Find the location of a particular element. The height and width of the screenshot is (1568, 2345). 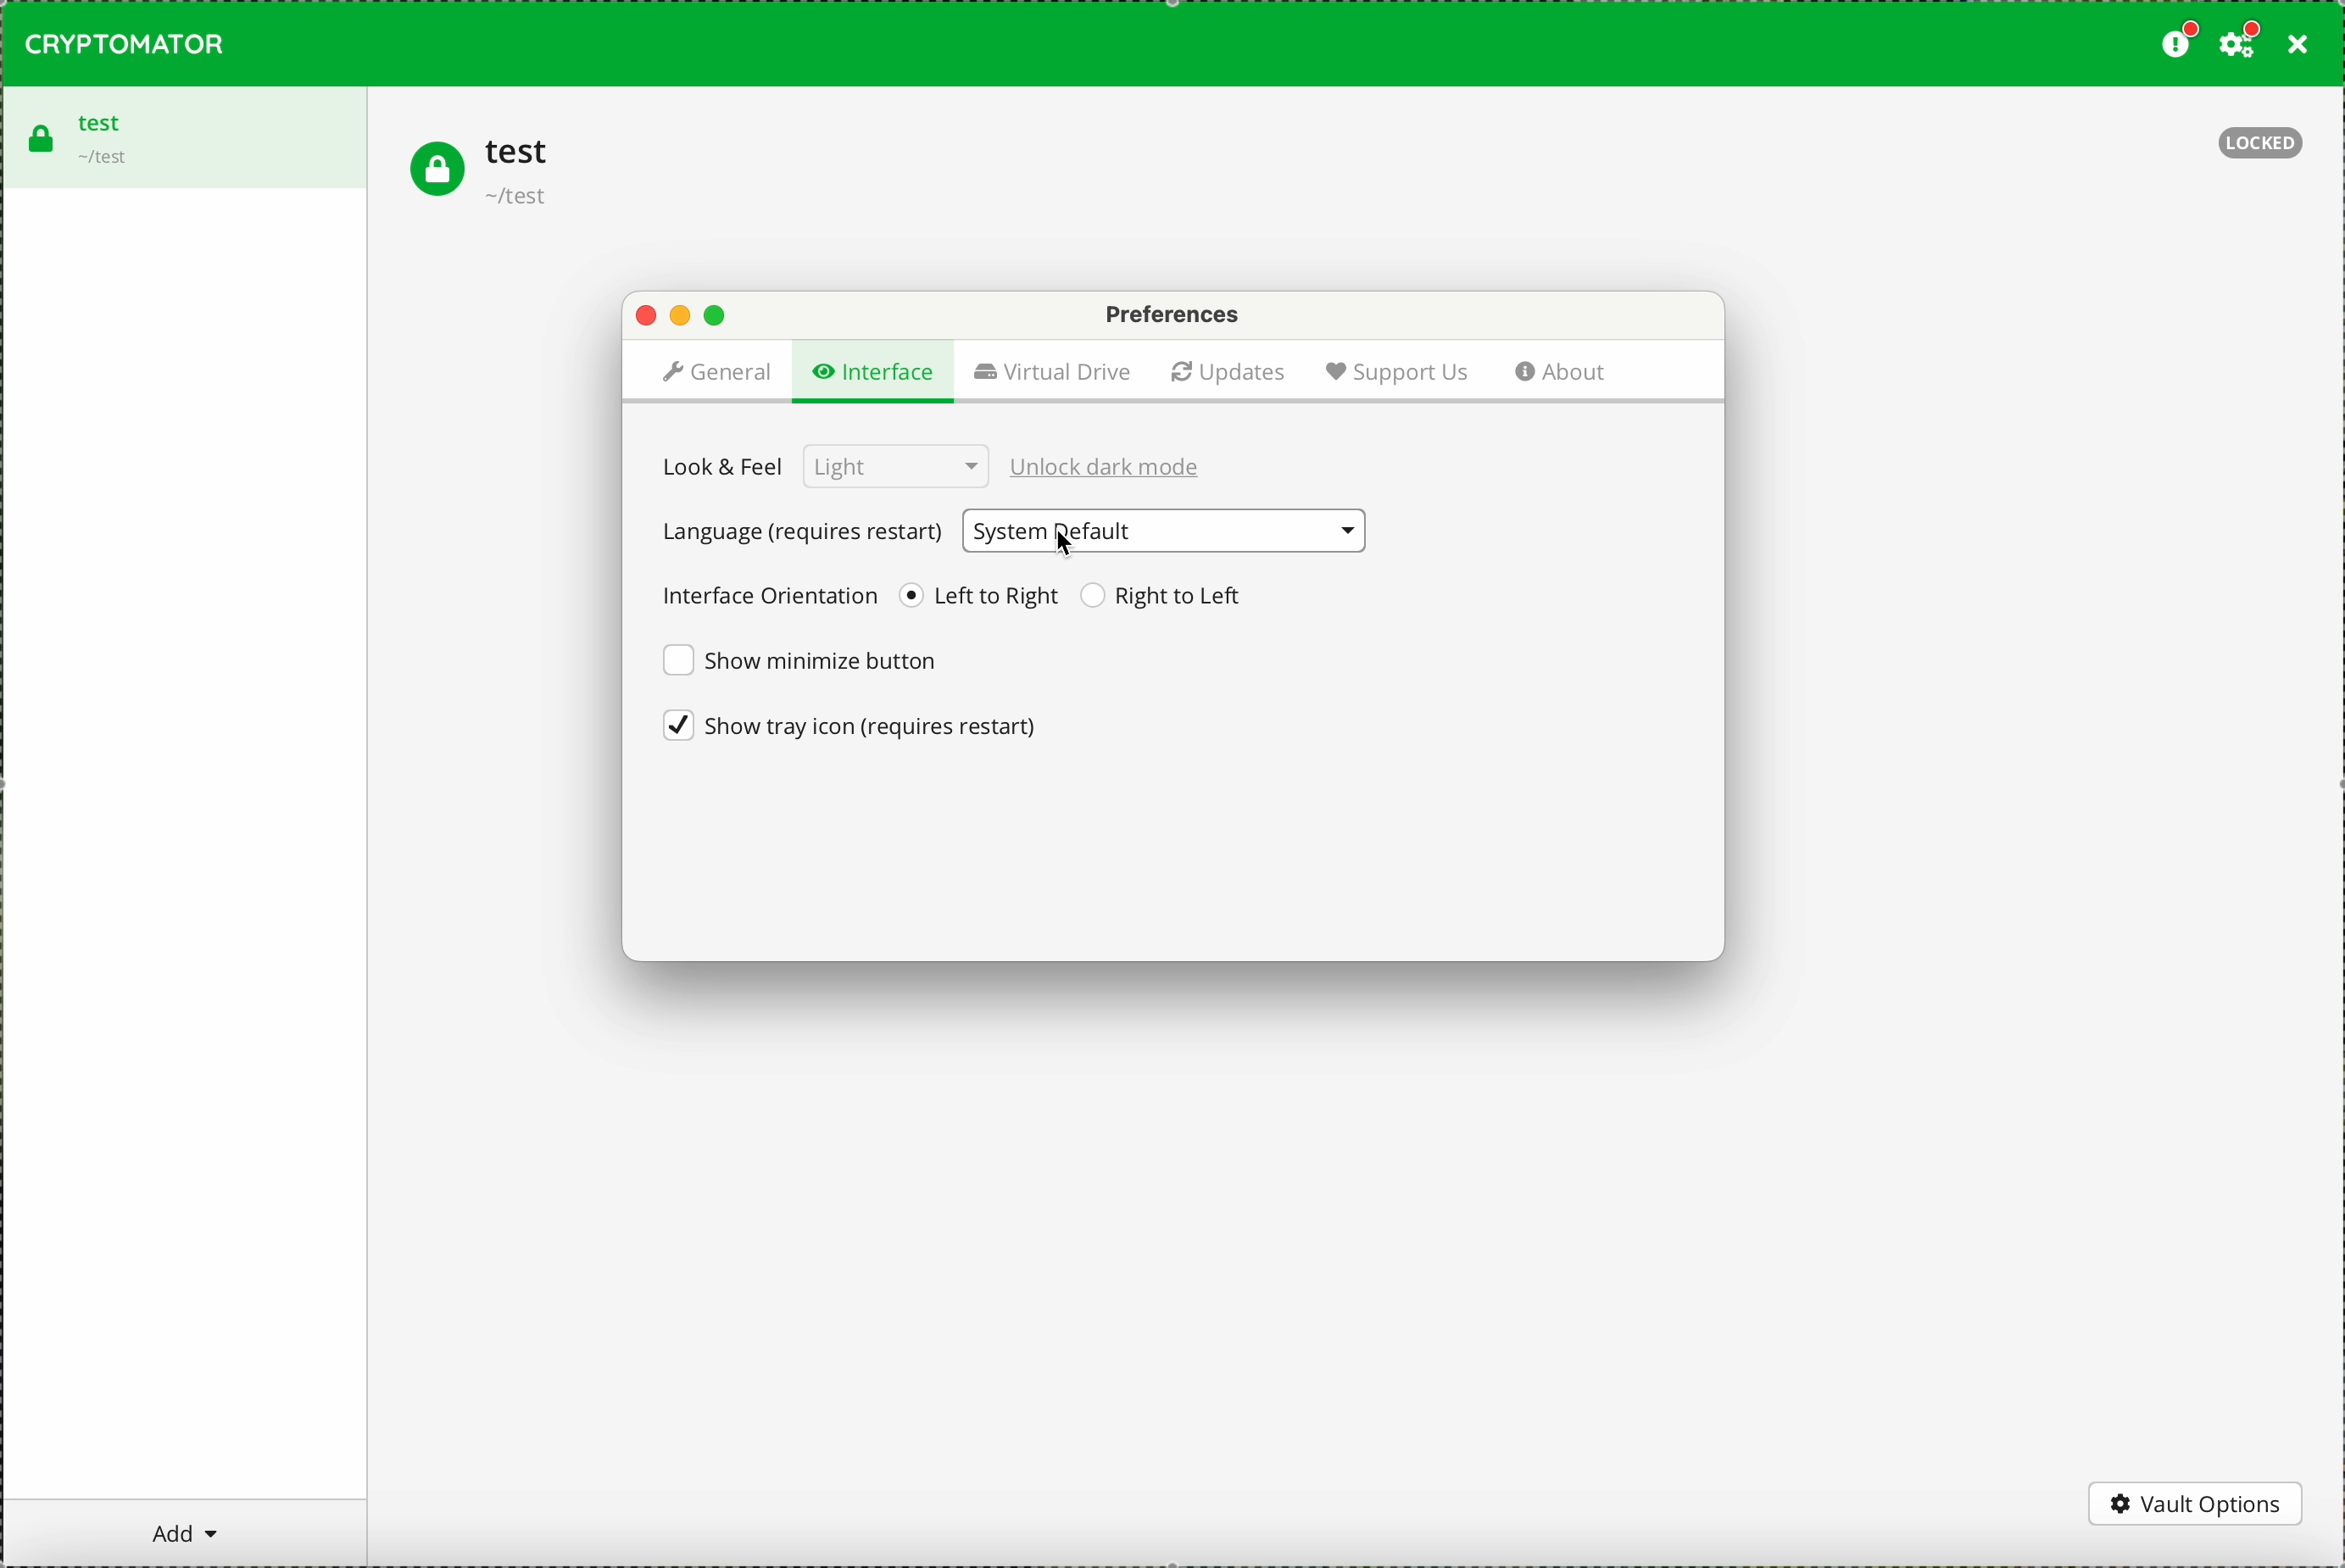

close popup is located at coordinates (645, 316).